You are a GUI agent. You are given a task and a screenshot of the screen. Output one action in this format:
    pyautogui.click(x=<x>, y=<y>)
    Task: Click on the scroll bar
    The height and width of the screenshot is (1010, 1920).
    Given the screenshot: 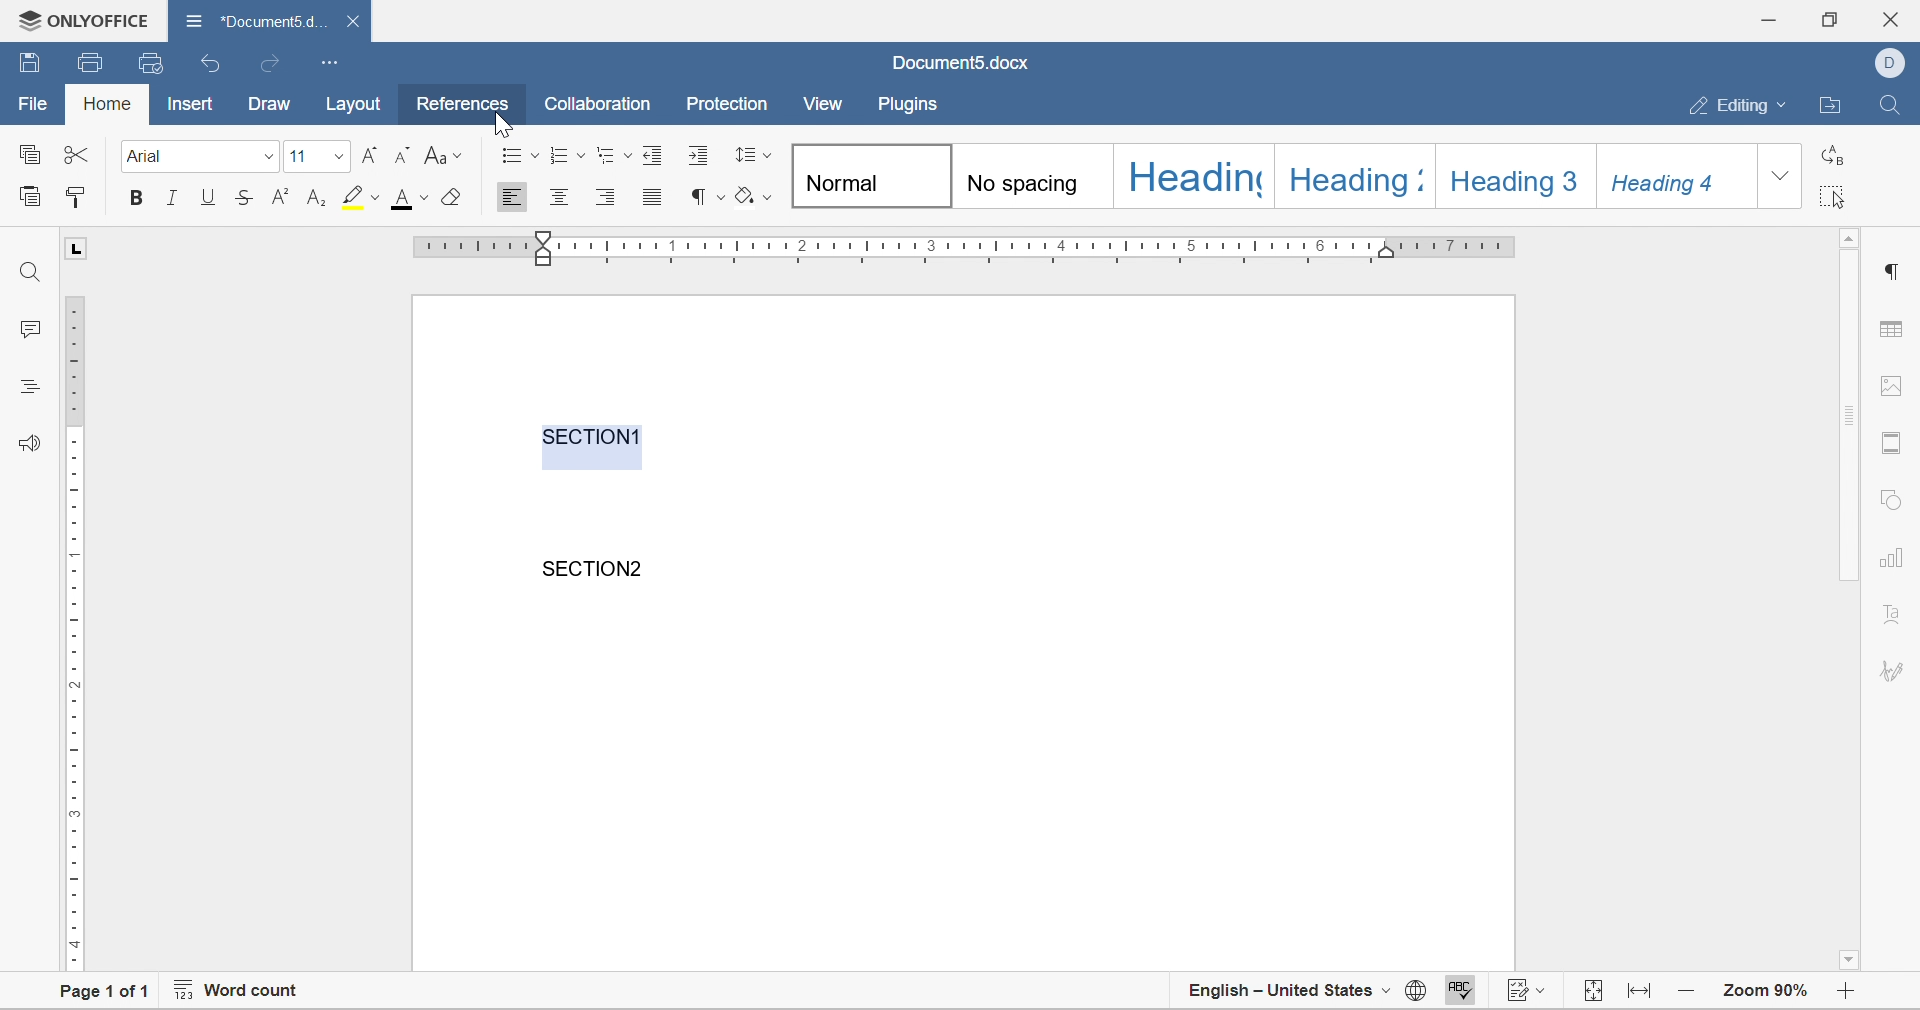 What is the action you would take?
    pyautogui.click(x=1851, y=416)
    